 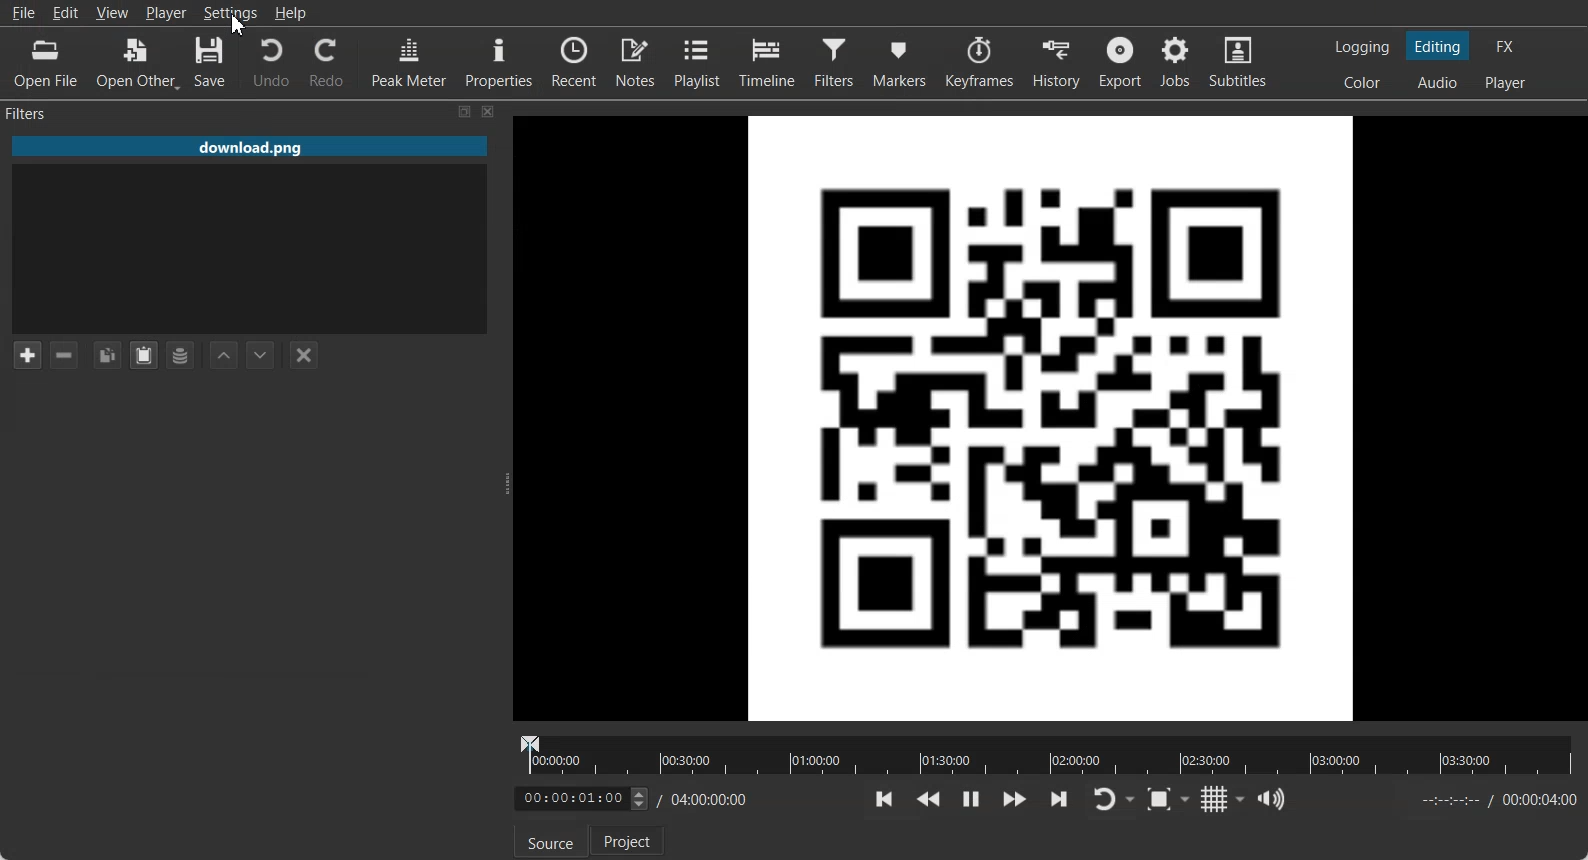 I want to click on Edit, so click(x=67, y=12).